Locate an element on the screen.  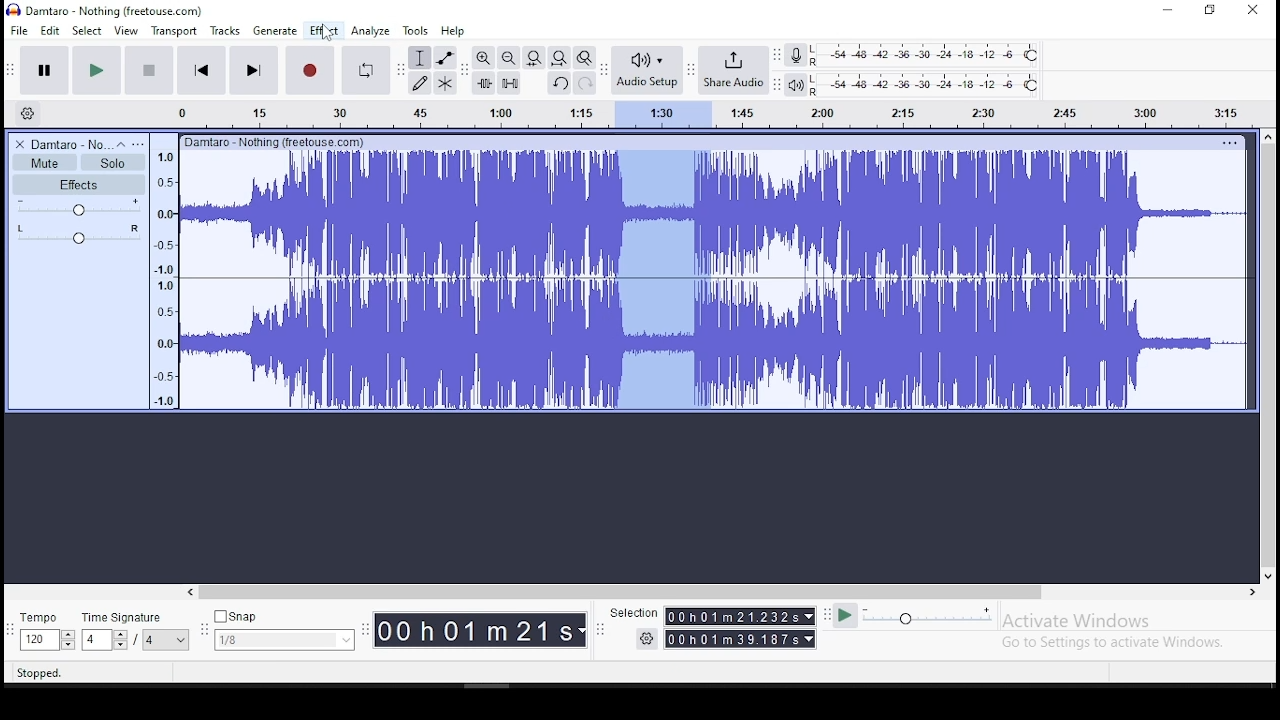
view is located at coordinates (126, 31).